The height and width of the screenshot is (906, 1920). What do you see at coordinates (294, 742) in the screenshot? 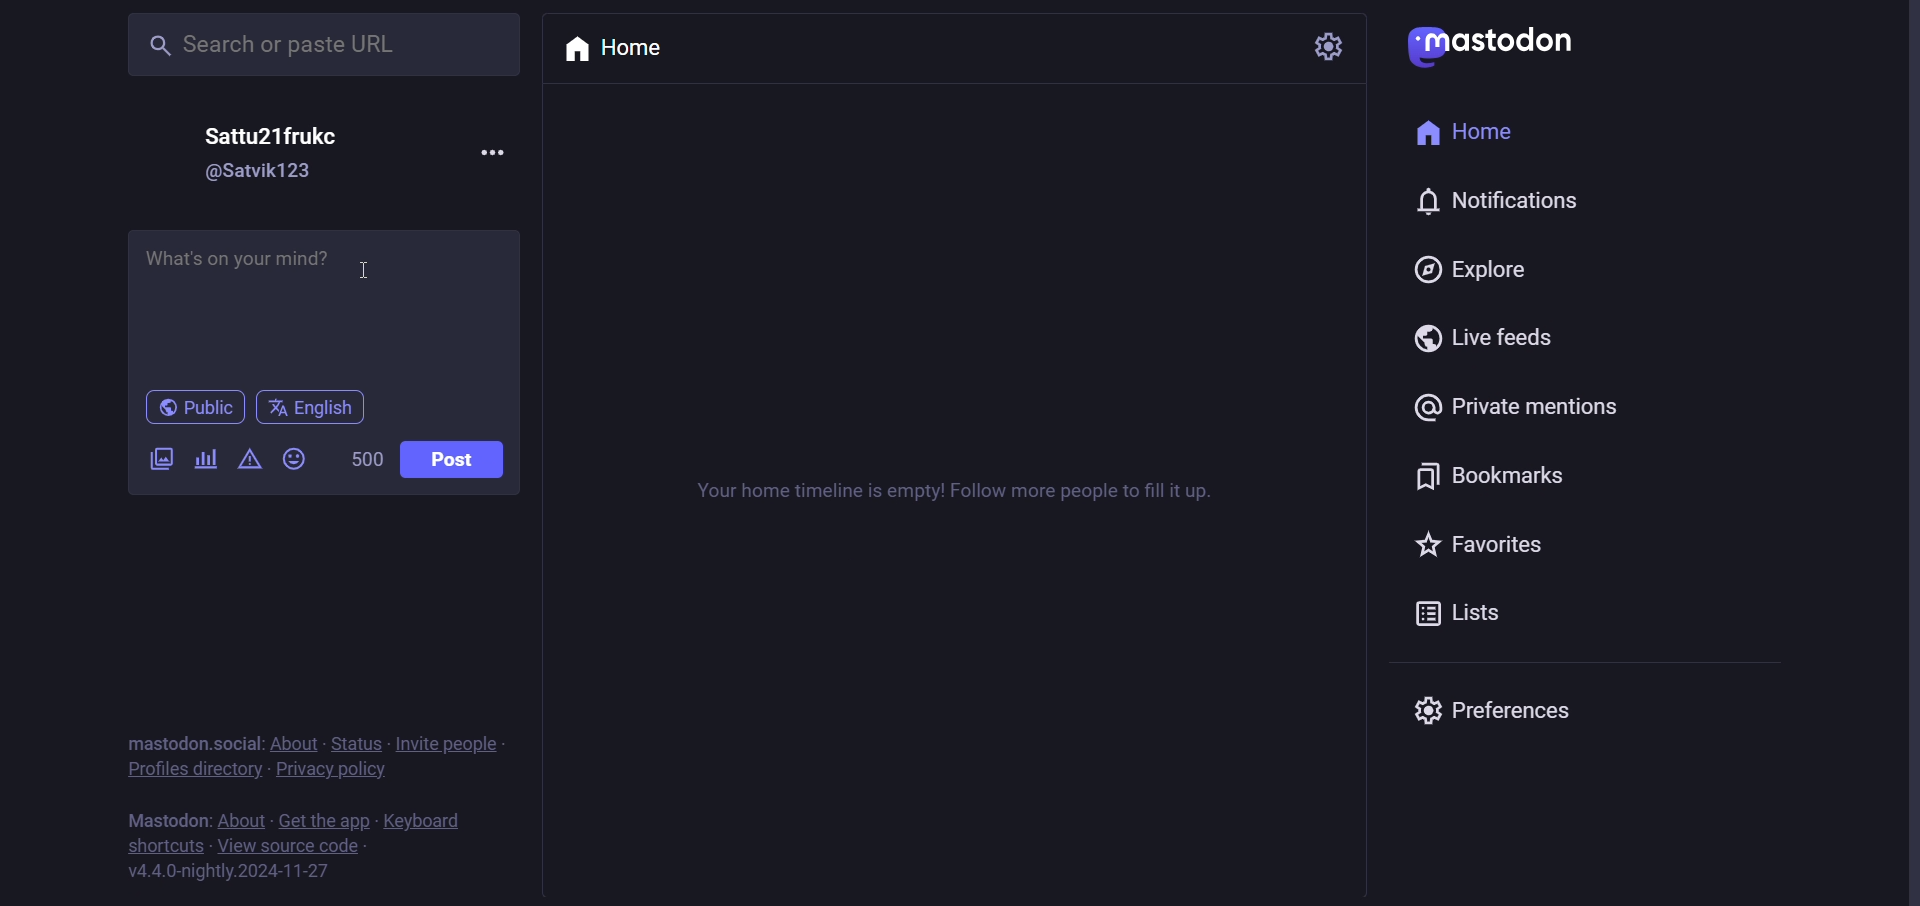
I see `about` at bounding box center [294, 742].